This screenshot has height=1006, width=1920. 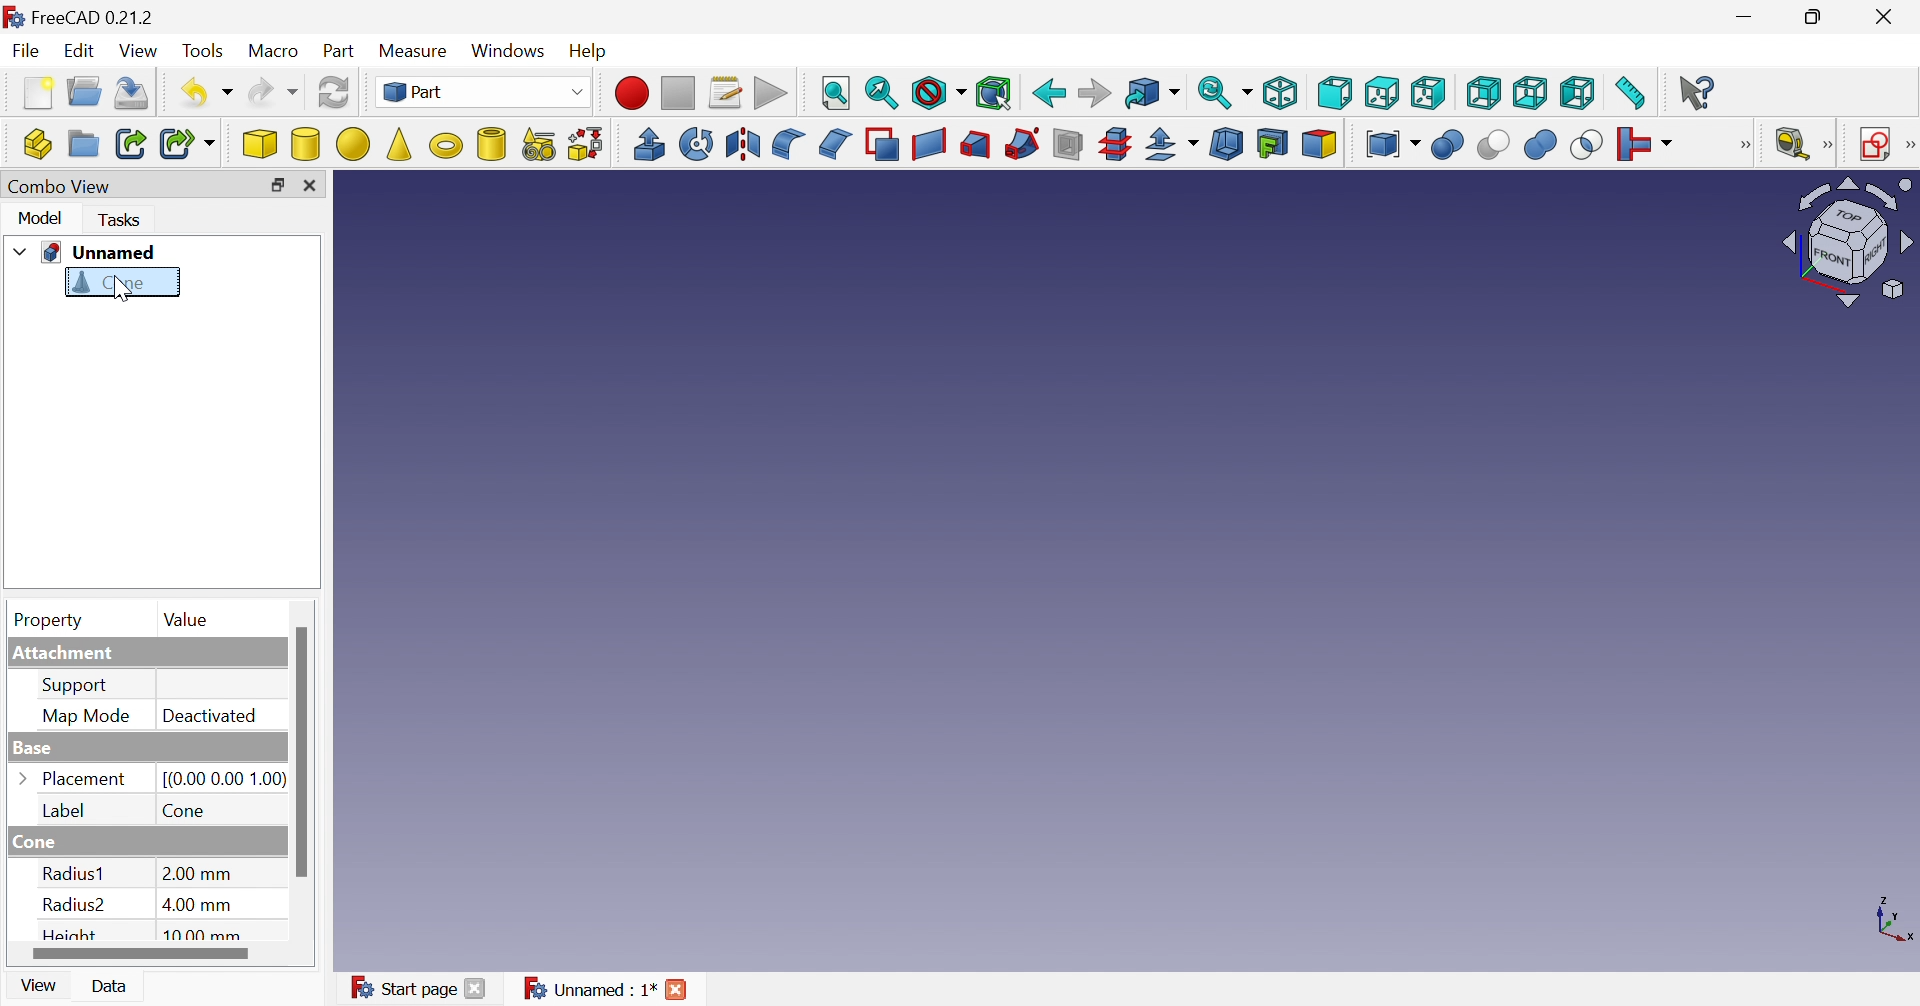 What do you see at coordinates (23, 50) in the screenshot?
I see `File` at bounding box center [23, 50].